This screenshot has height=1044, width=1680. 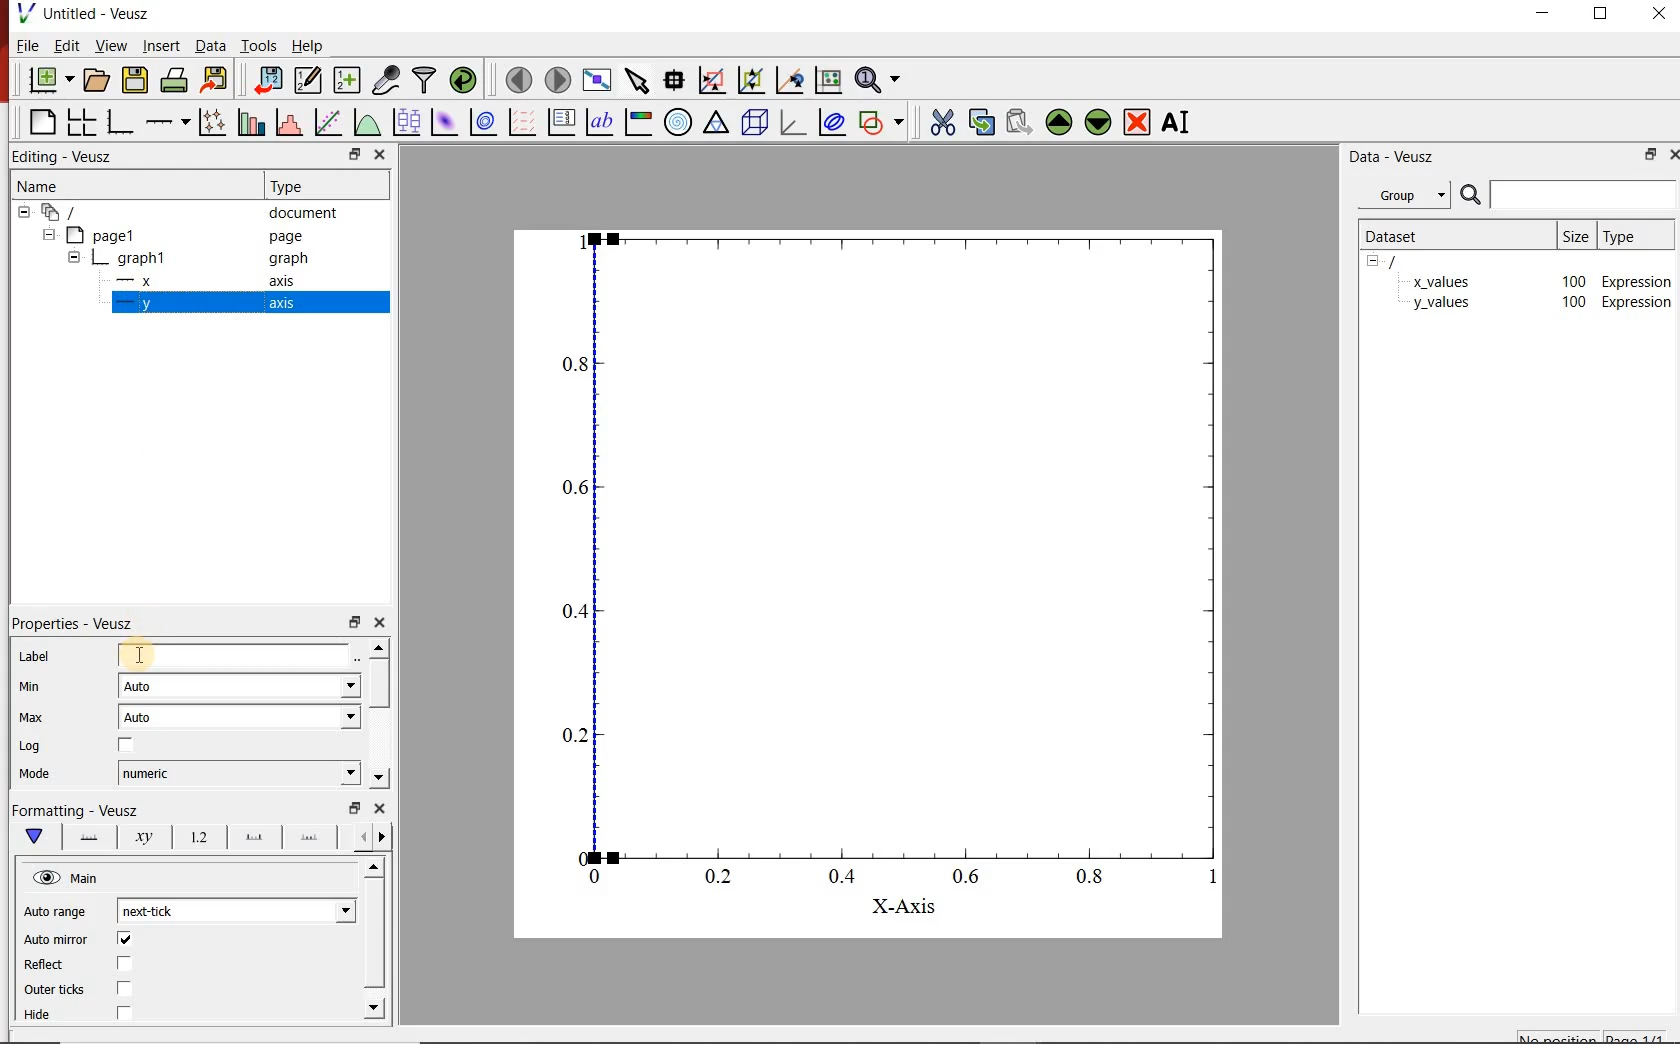 What do you see at coordinates (168, 122) in the screenshot?
I see `add axis on the plot` at bounding box center [168, 122].